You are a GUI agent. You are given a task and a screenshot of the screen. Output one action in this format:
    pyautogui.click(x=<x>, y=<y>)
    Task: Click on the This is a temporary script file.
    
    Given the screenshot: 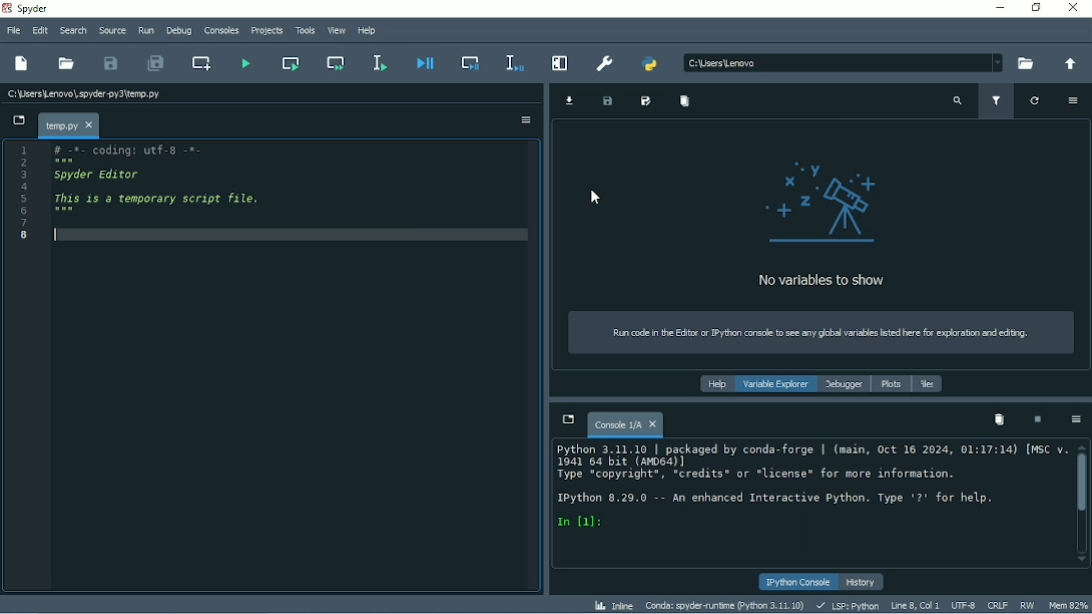 What is the action you would take?
    pyautogui.click(x=158, y=198)
    